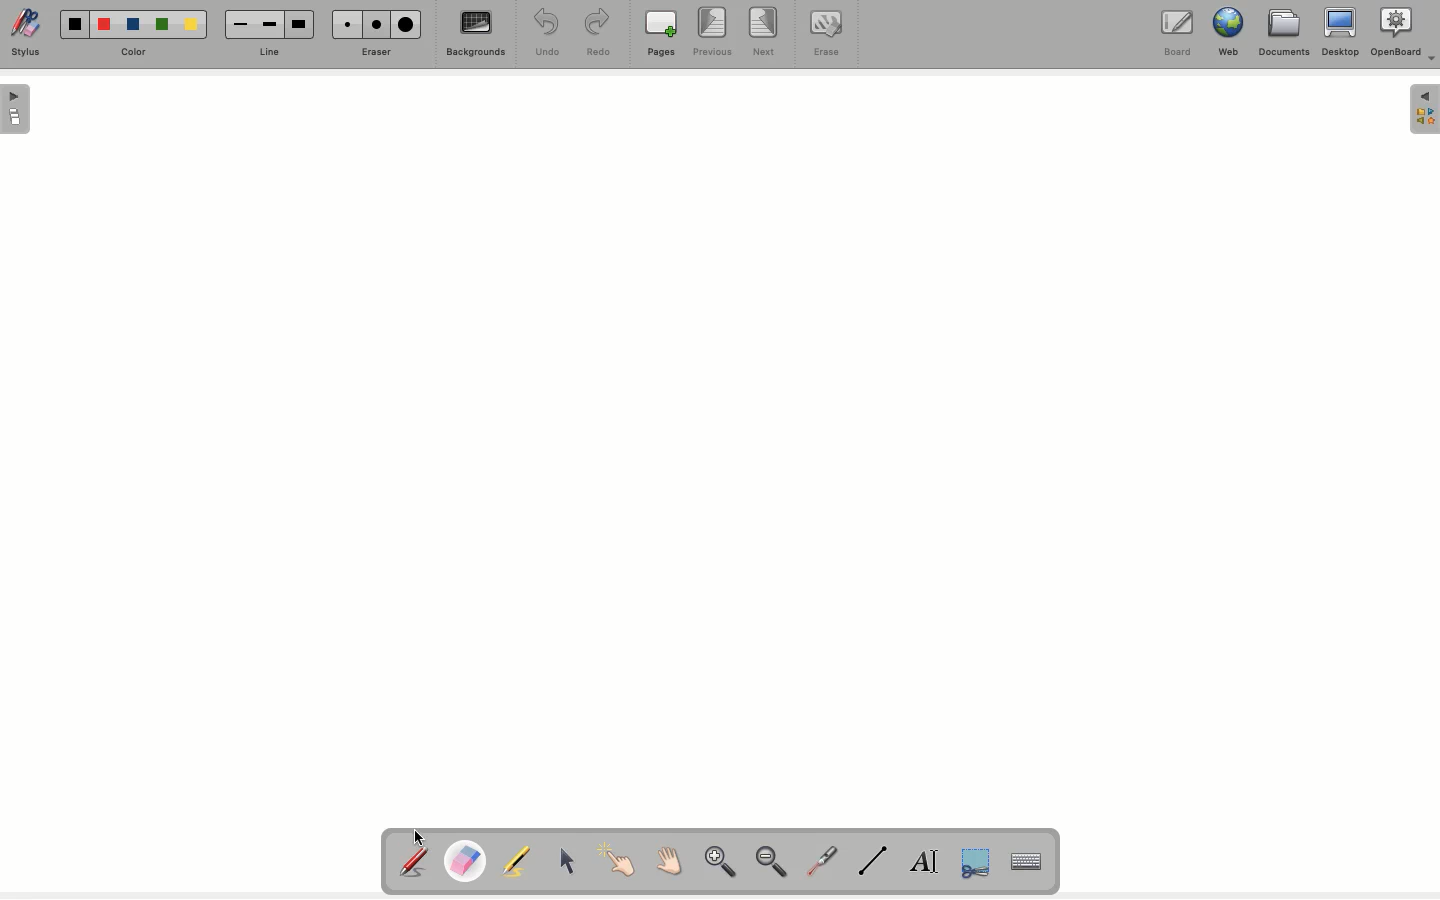 Image resolution: width=1440 pixels, height=900 pixels. I want to click on Medium, so click(379, 25).